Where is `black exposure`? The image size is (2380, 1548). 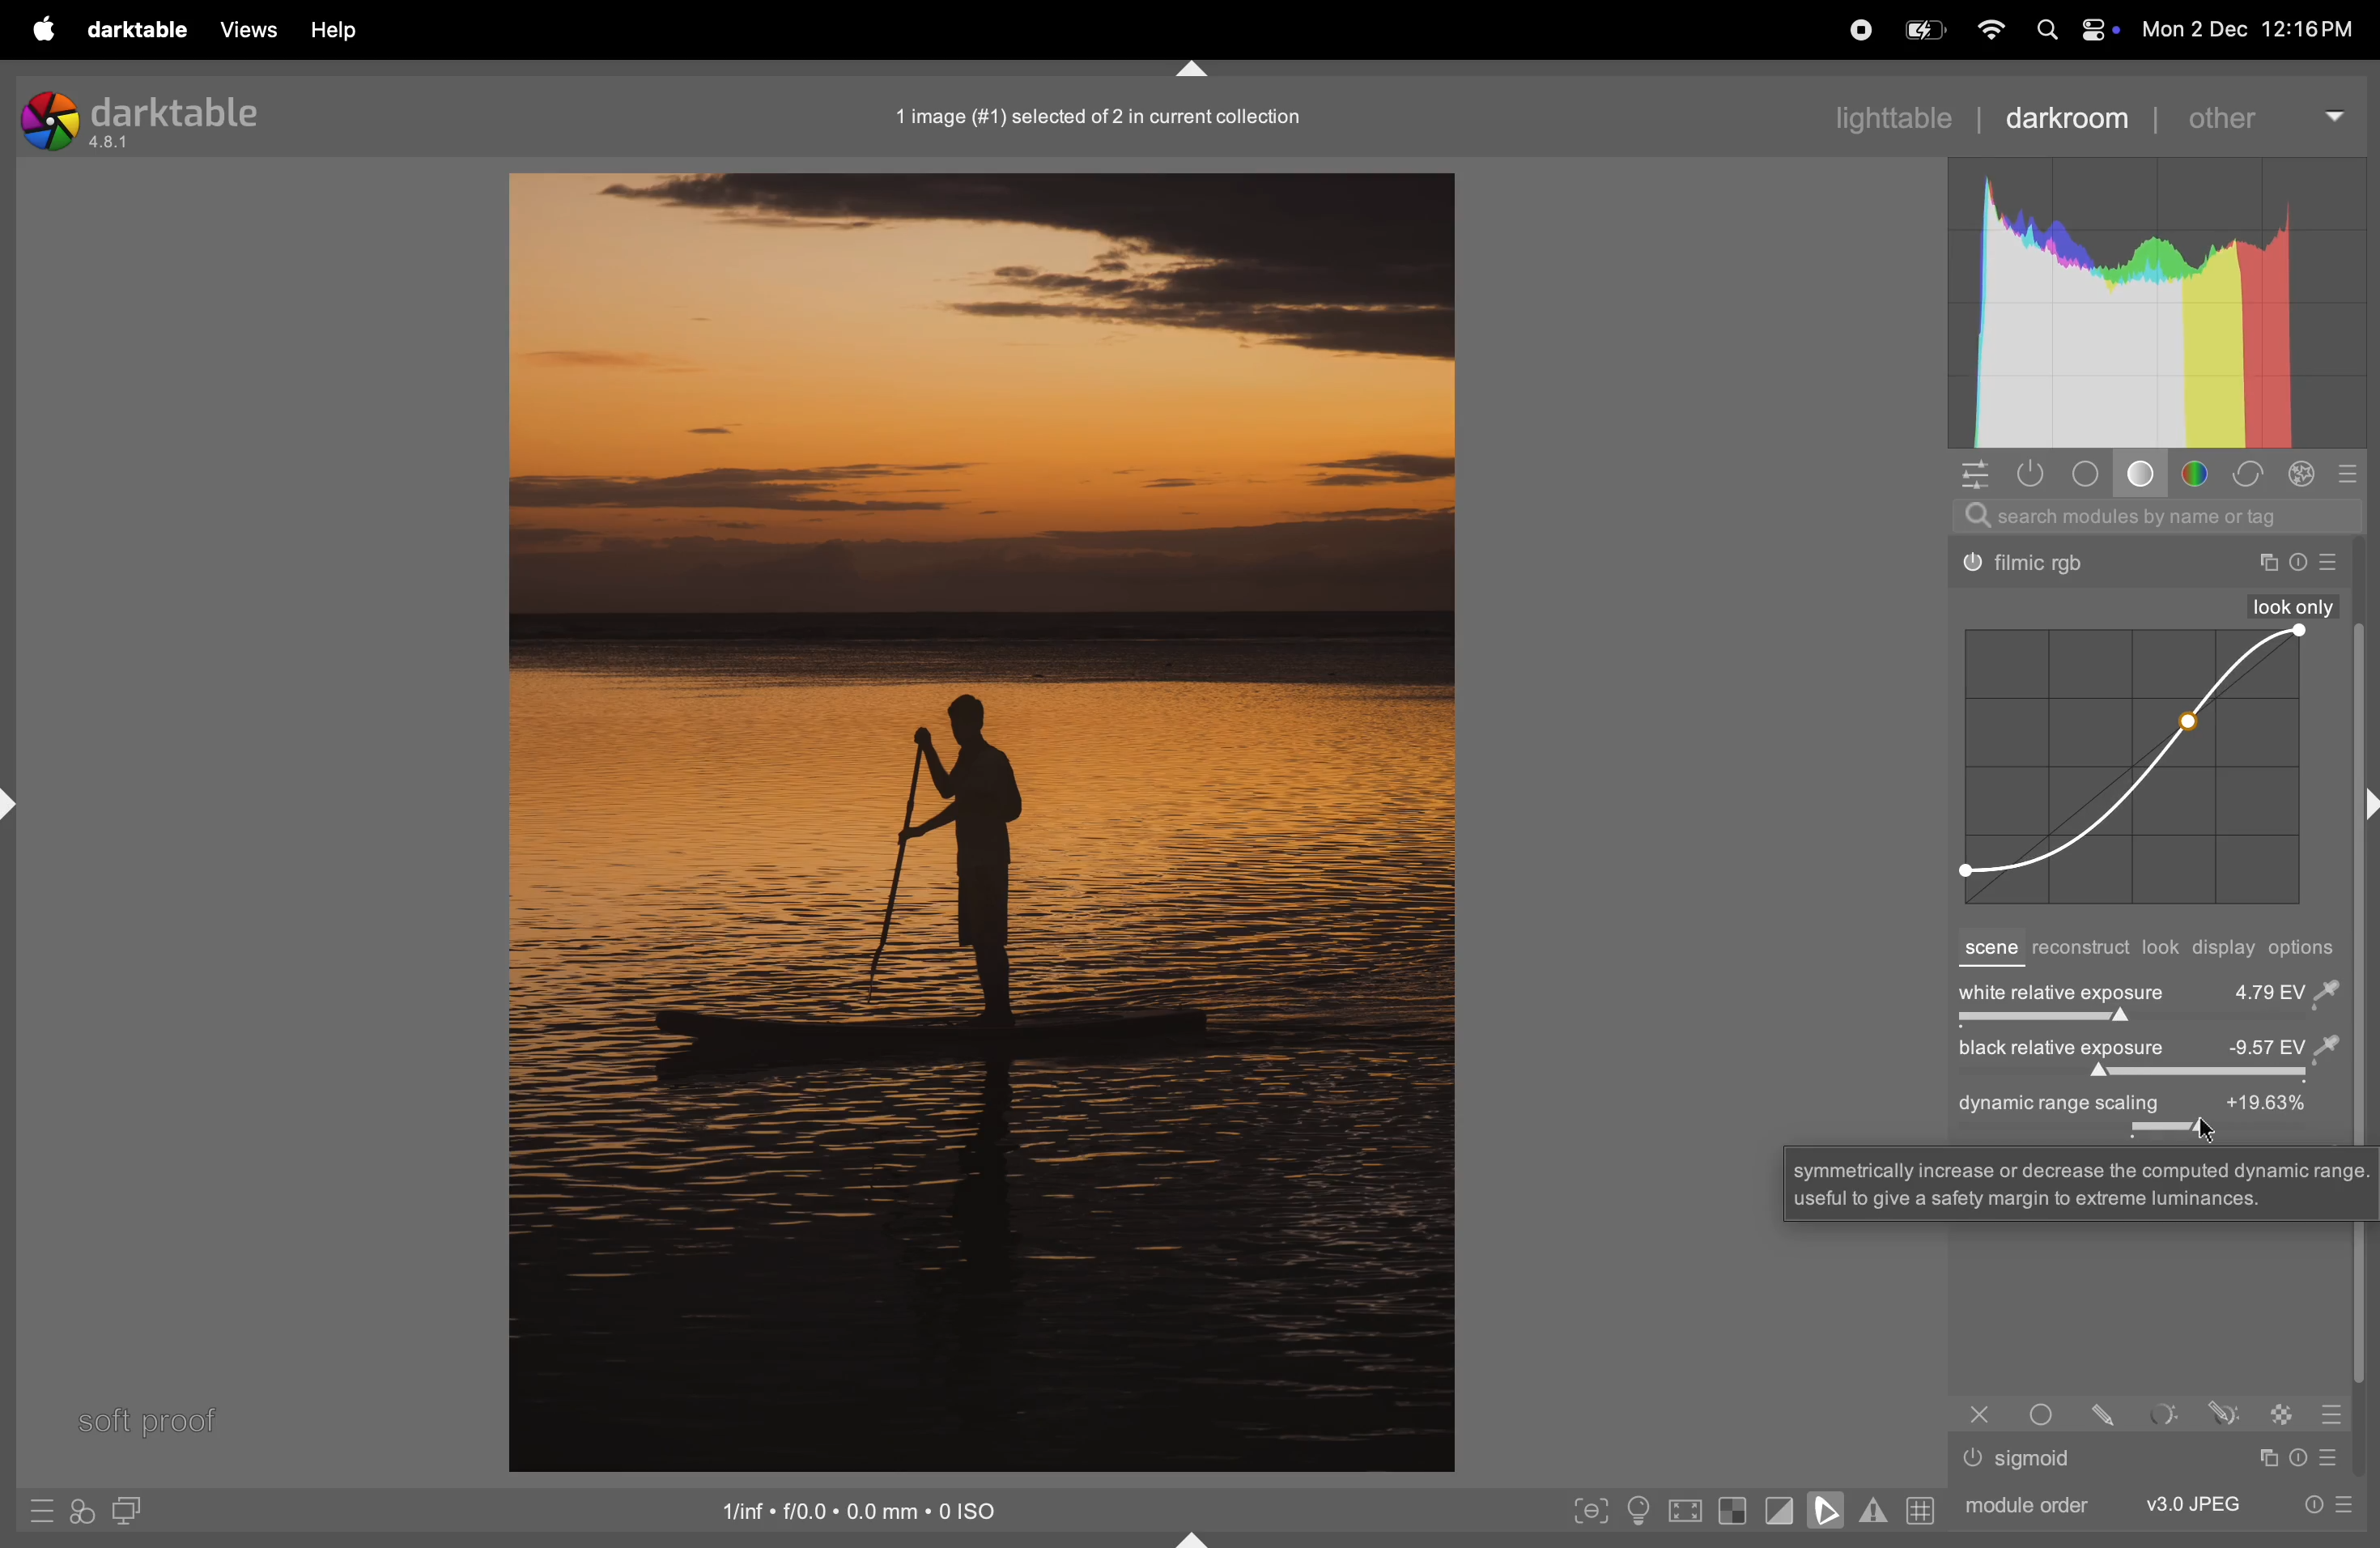
black exposure is located at coordinates (2145, 1049).